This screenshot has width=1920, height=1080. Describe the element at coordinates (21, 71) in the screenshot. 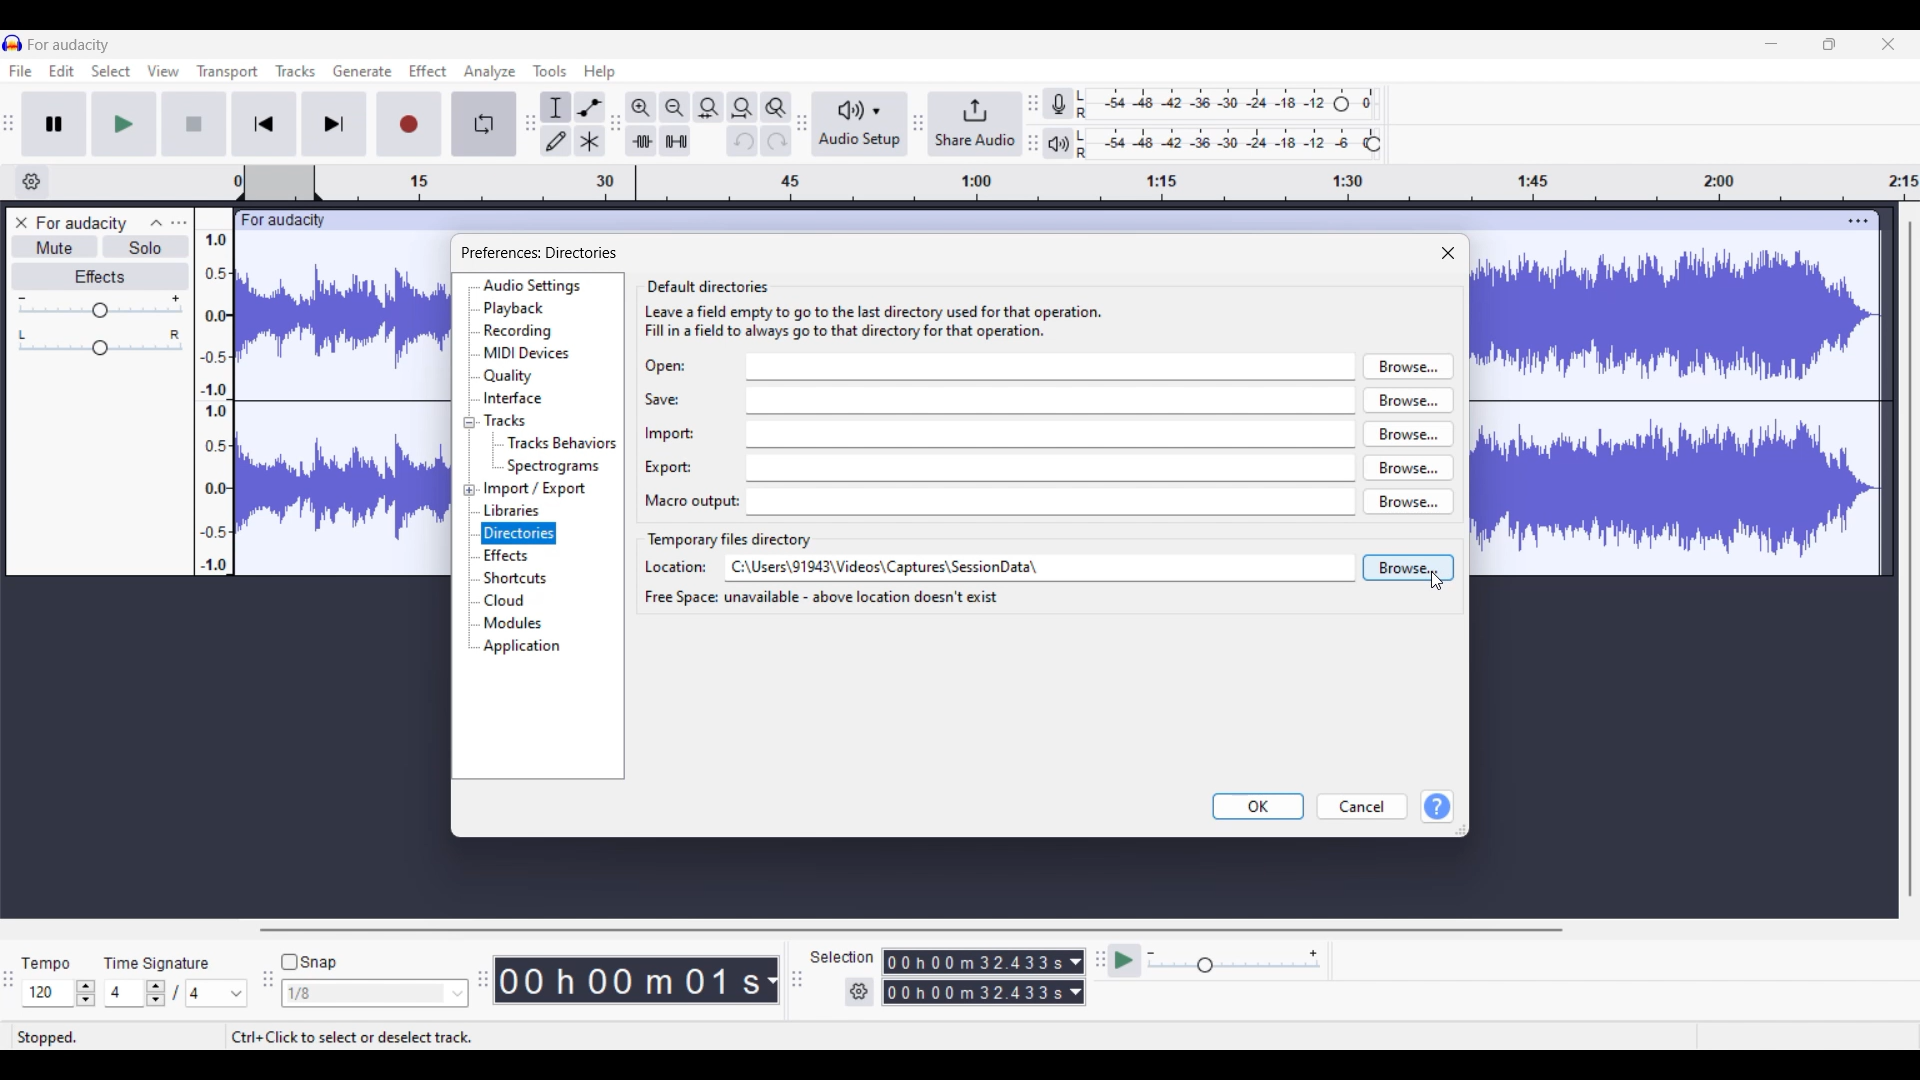

I see `File menu` at that location.